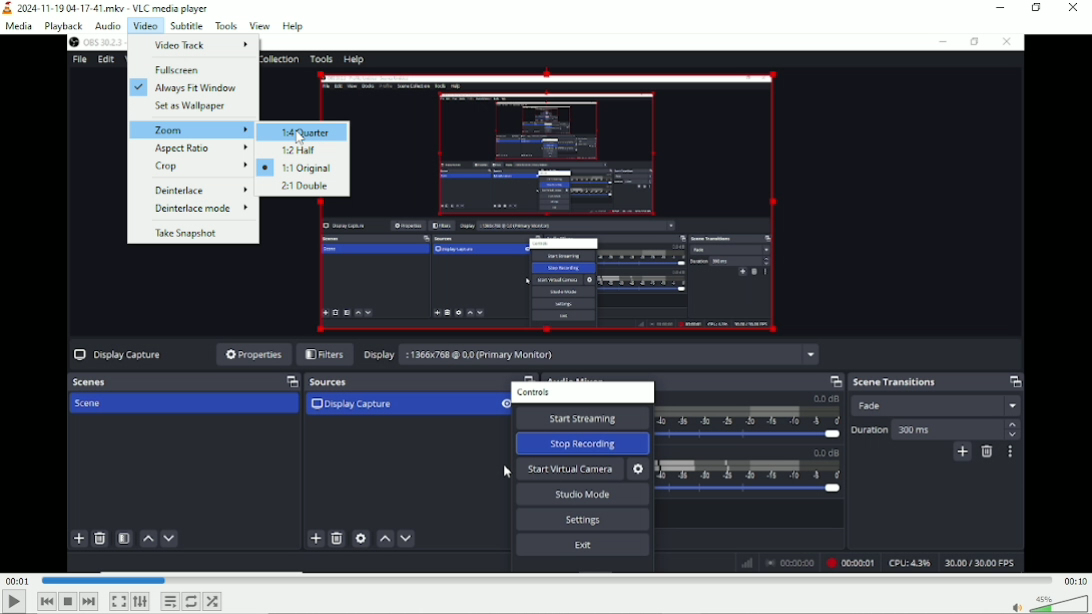 The image size is (1092, 614). I want to click on random, so click(214, 601).